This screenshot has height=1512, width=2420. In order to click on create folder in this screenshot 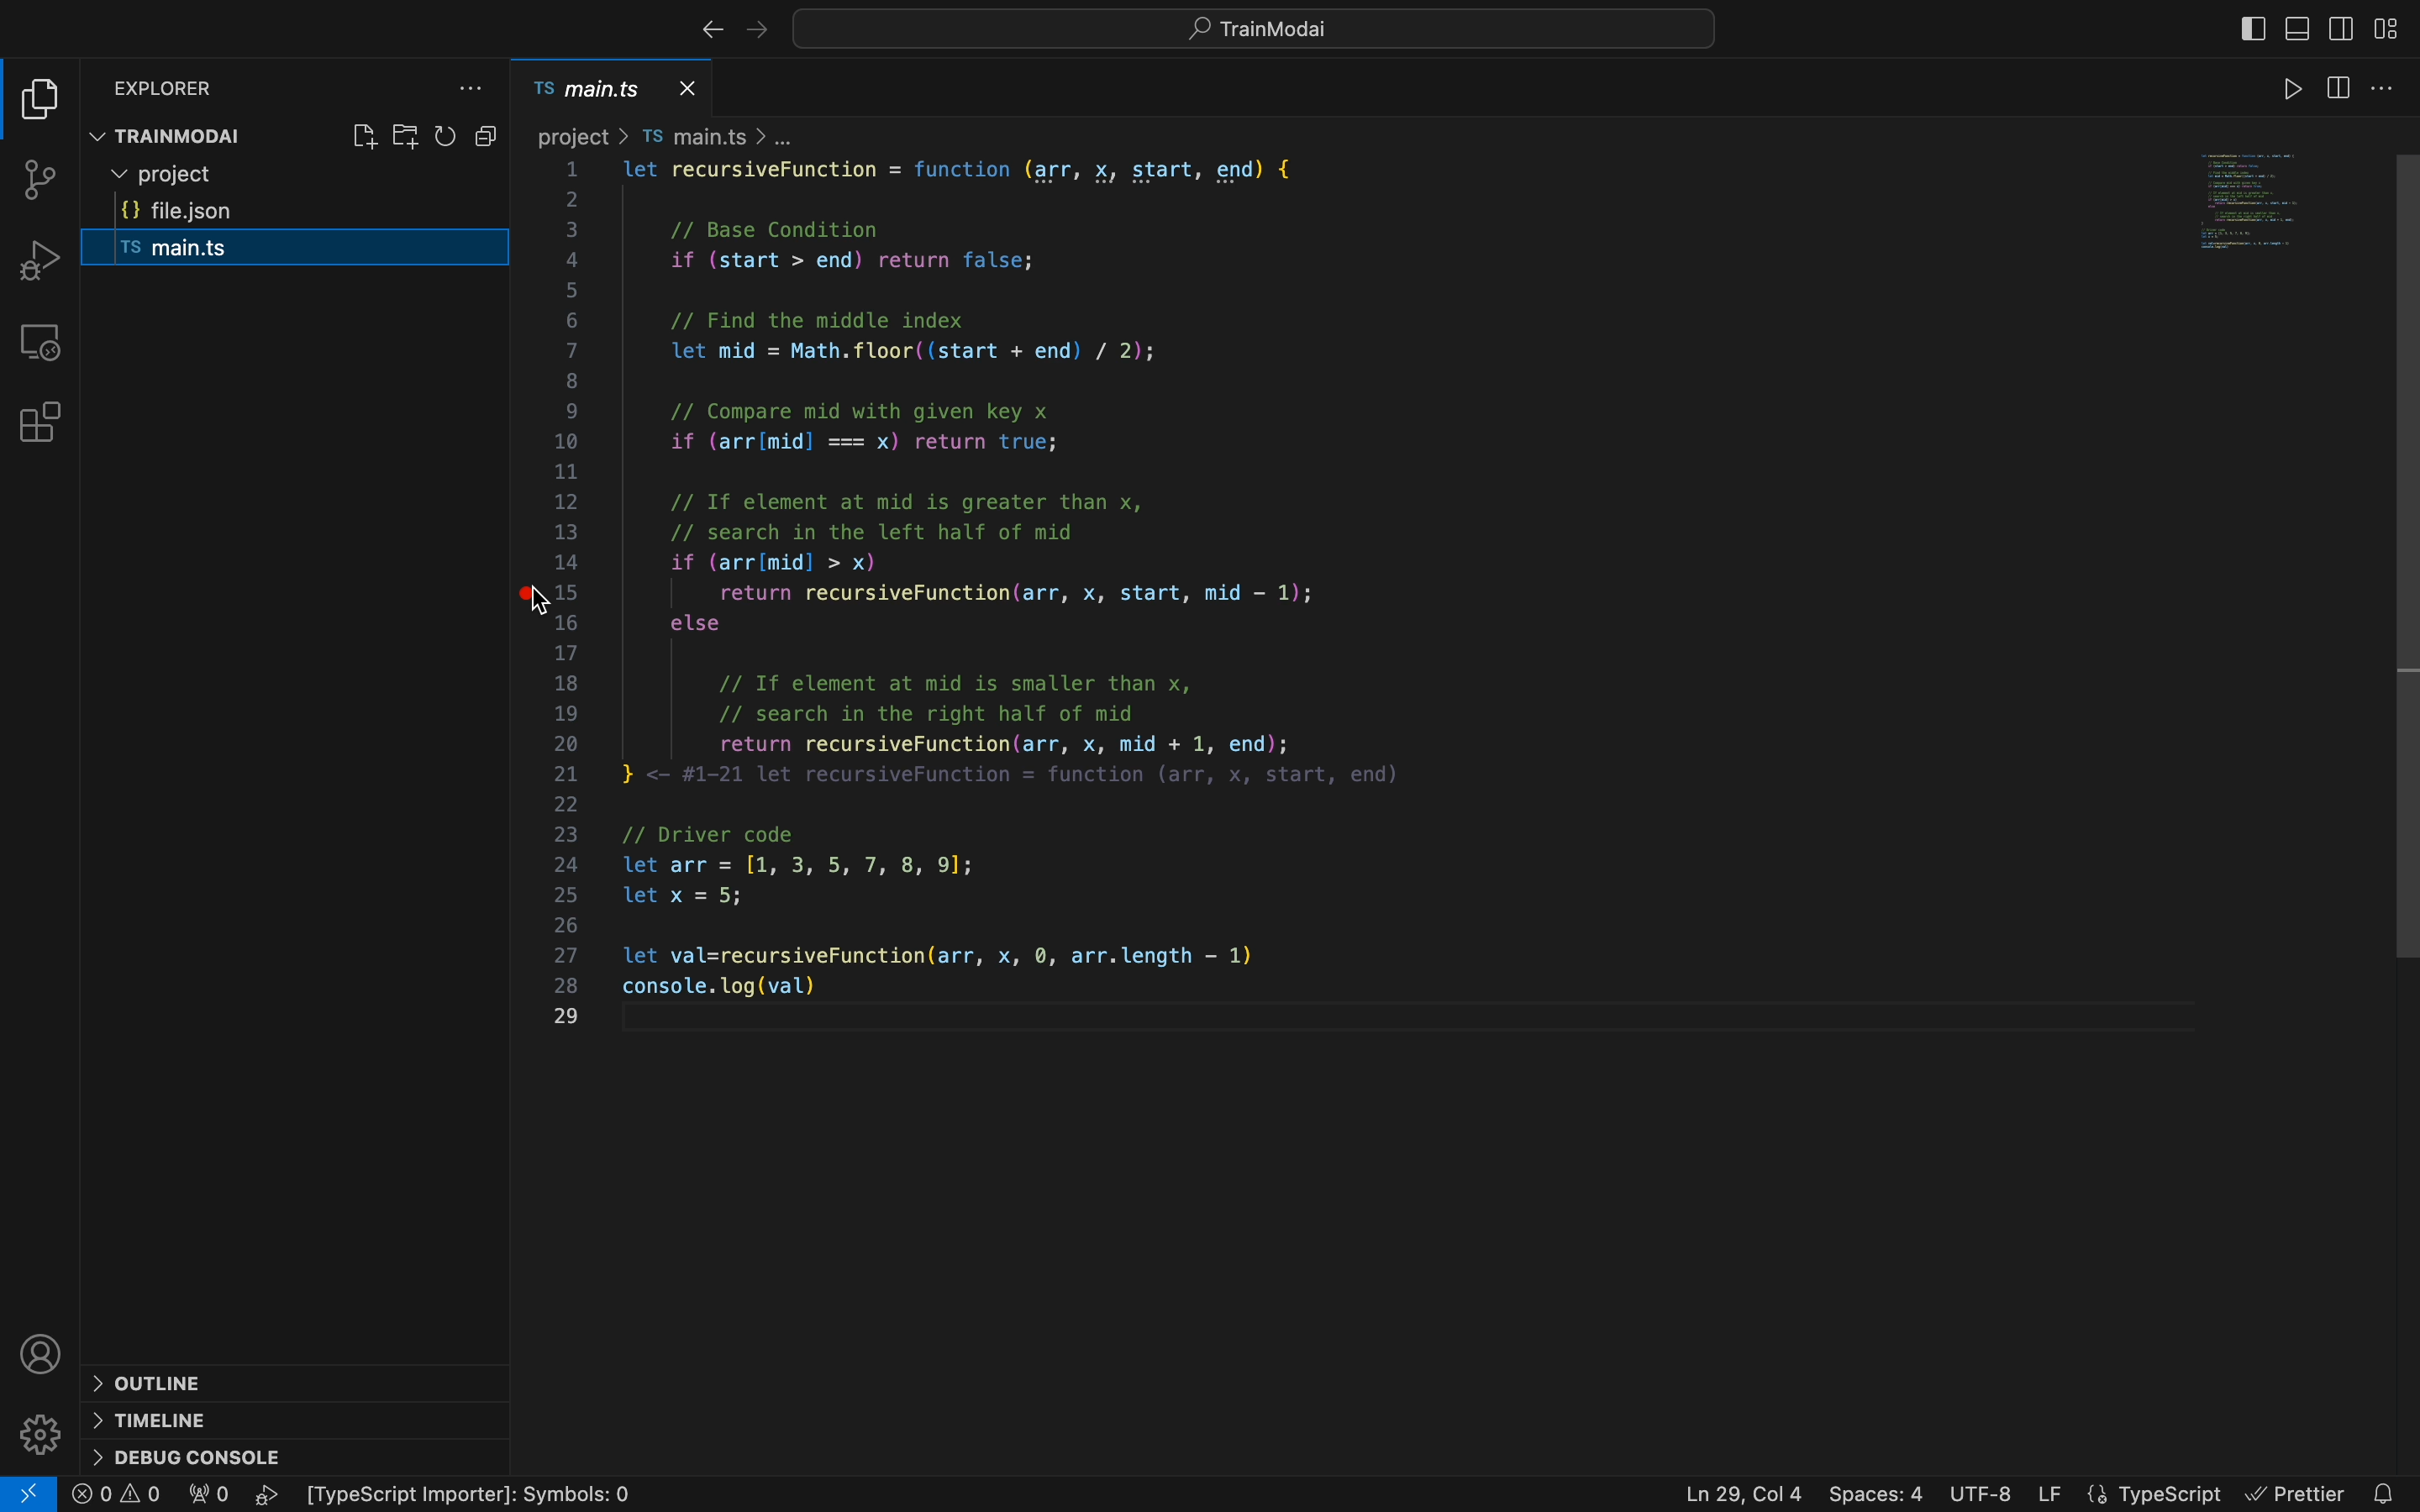, I will do `click(409, 139)`.